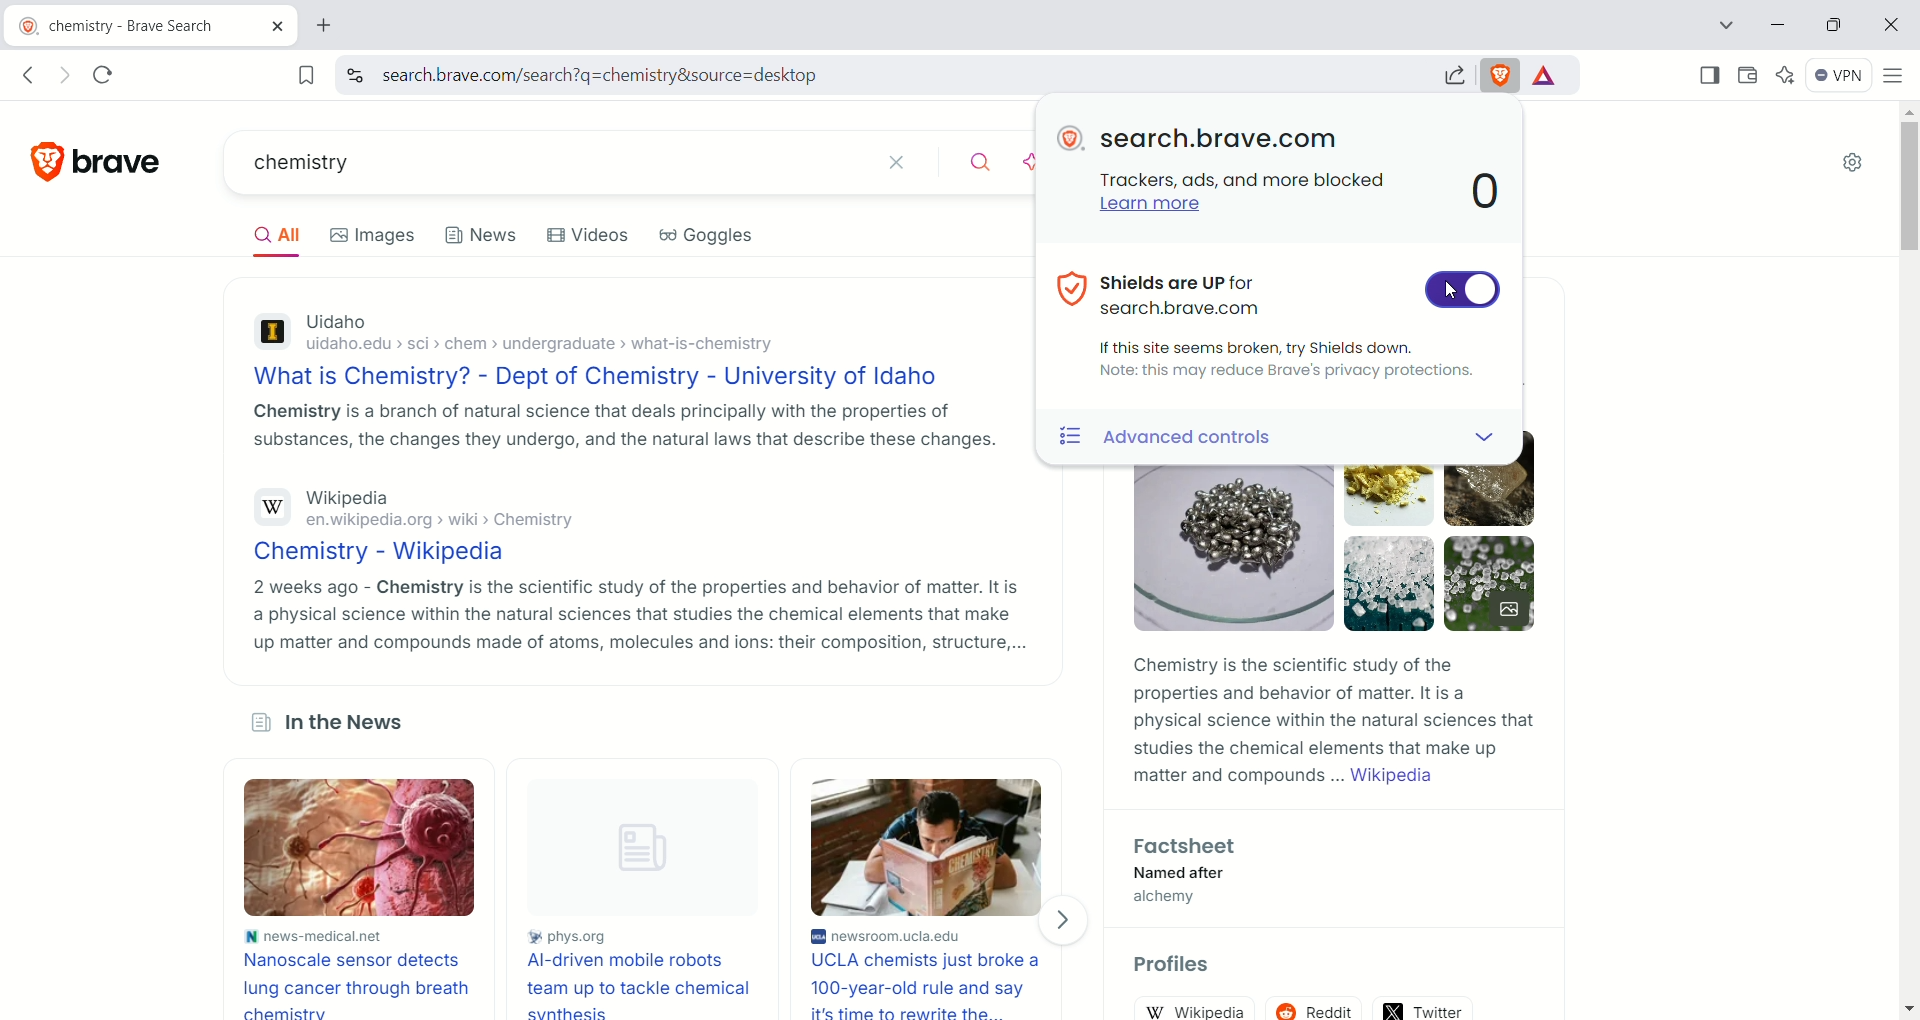  Describe the element at coordinates (1168, 899) in the screenshot. I see `alchemy` at that location.